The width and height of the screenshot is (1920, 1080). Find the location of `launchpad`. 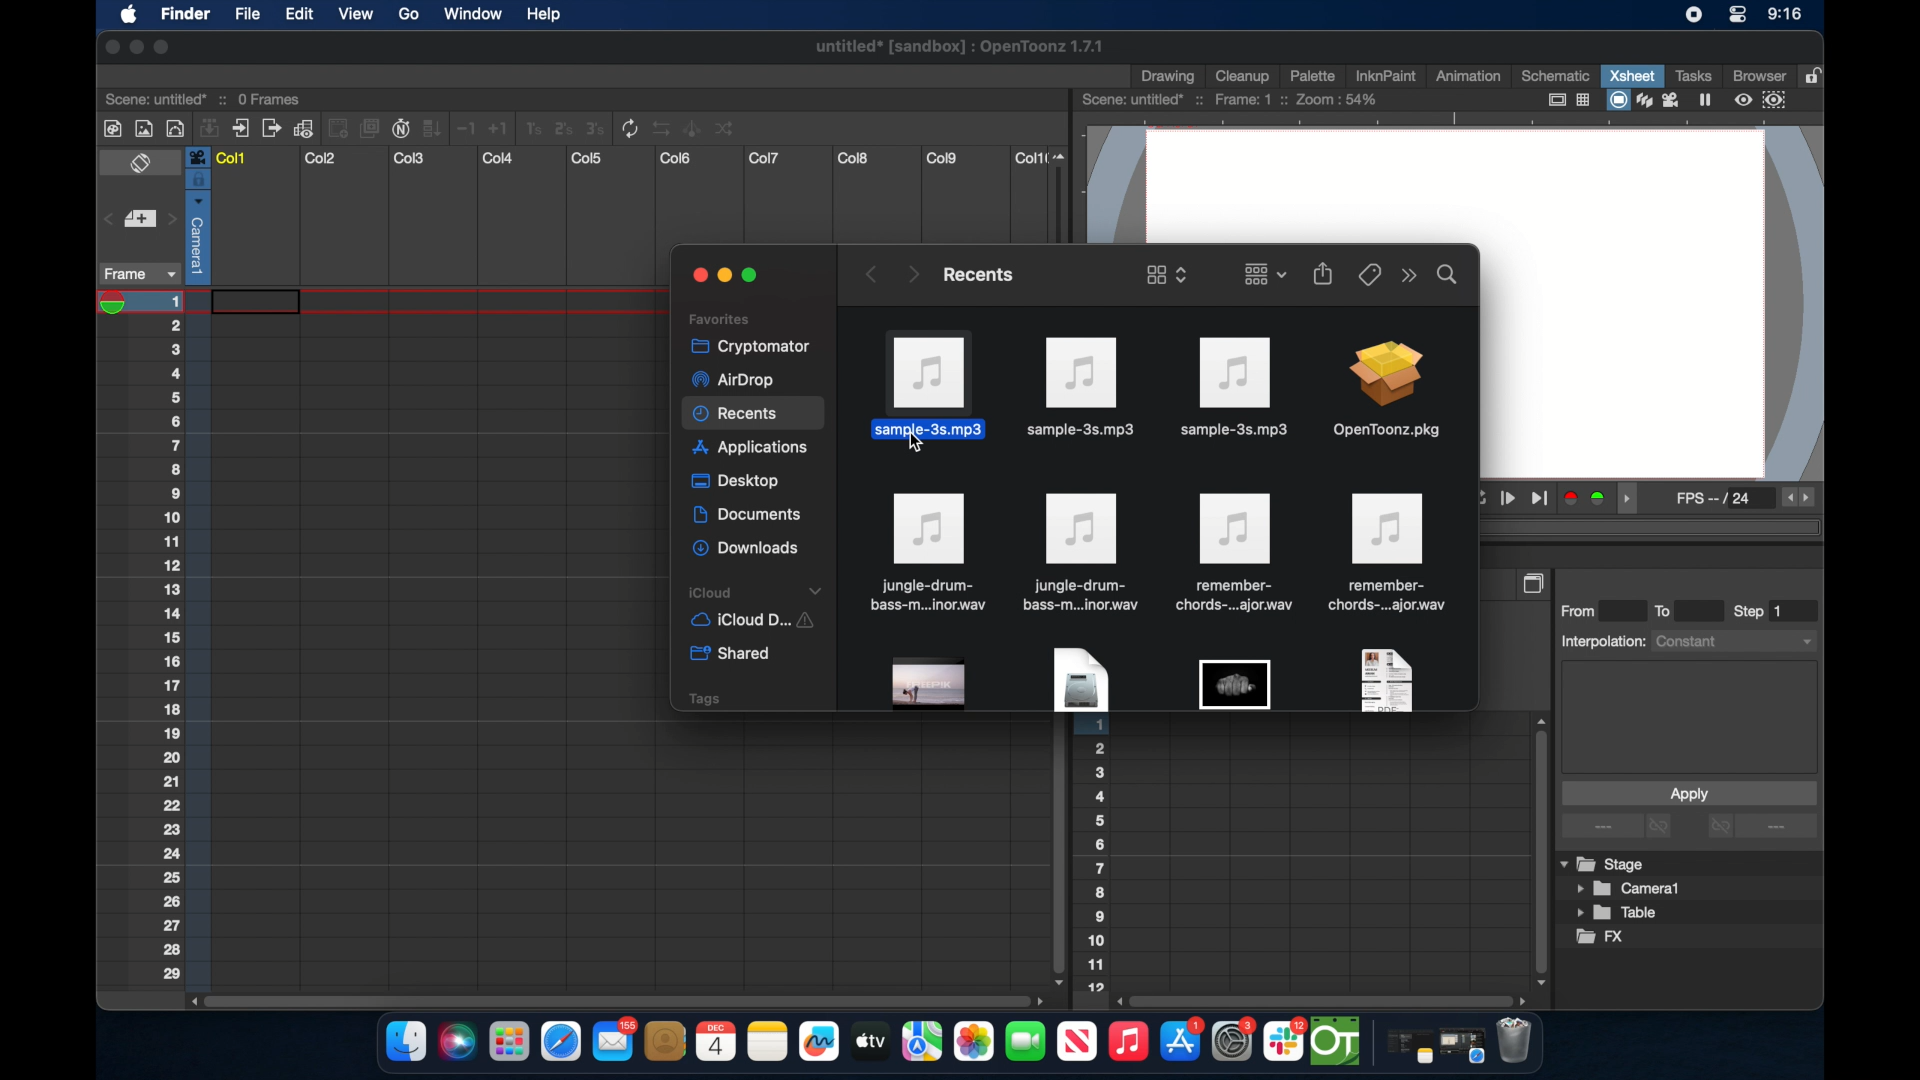

launchpad is located at coordinates (508, 1044).